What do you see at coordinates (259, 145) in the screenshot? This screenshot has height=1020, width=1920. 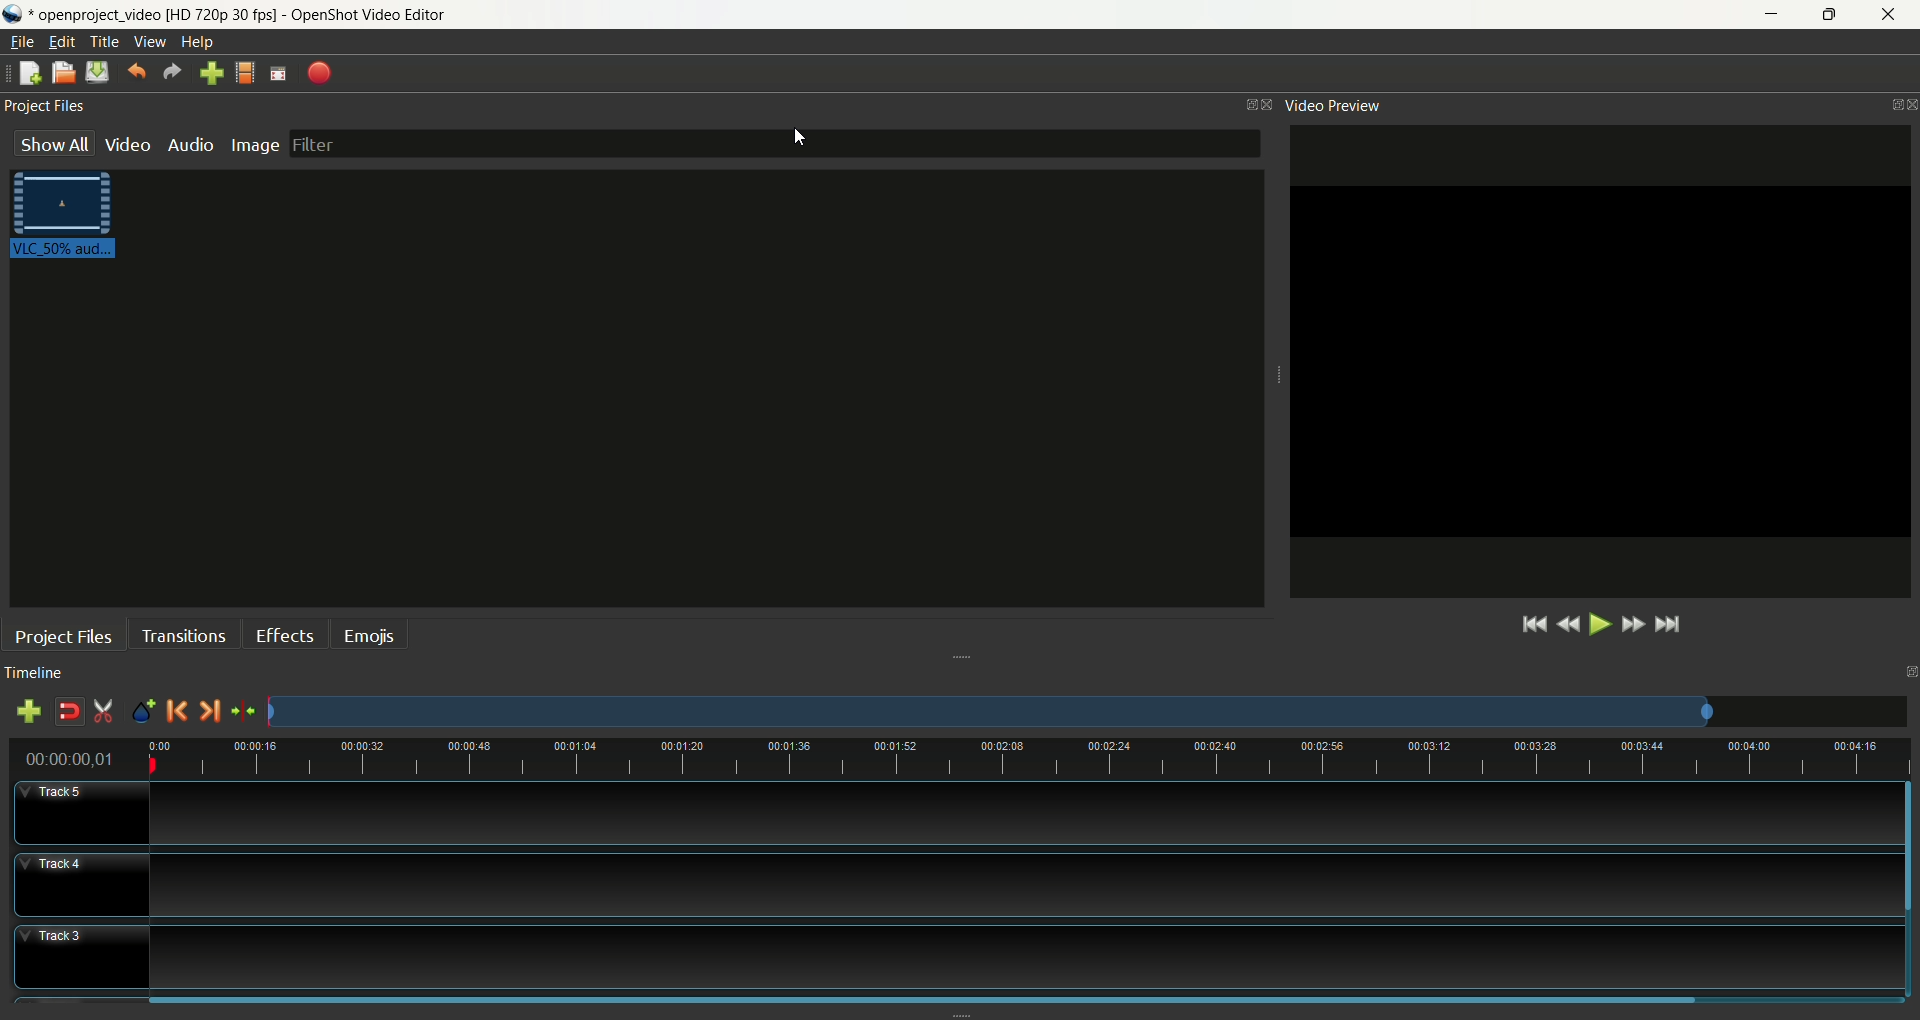 I see `image` at bounding box center [259, 145].